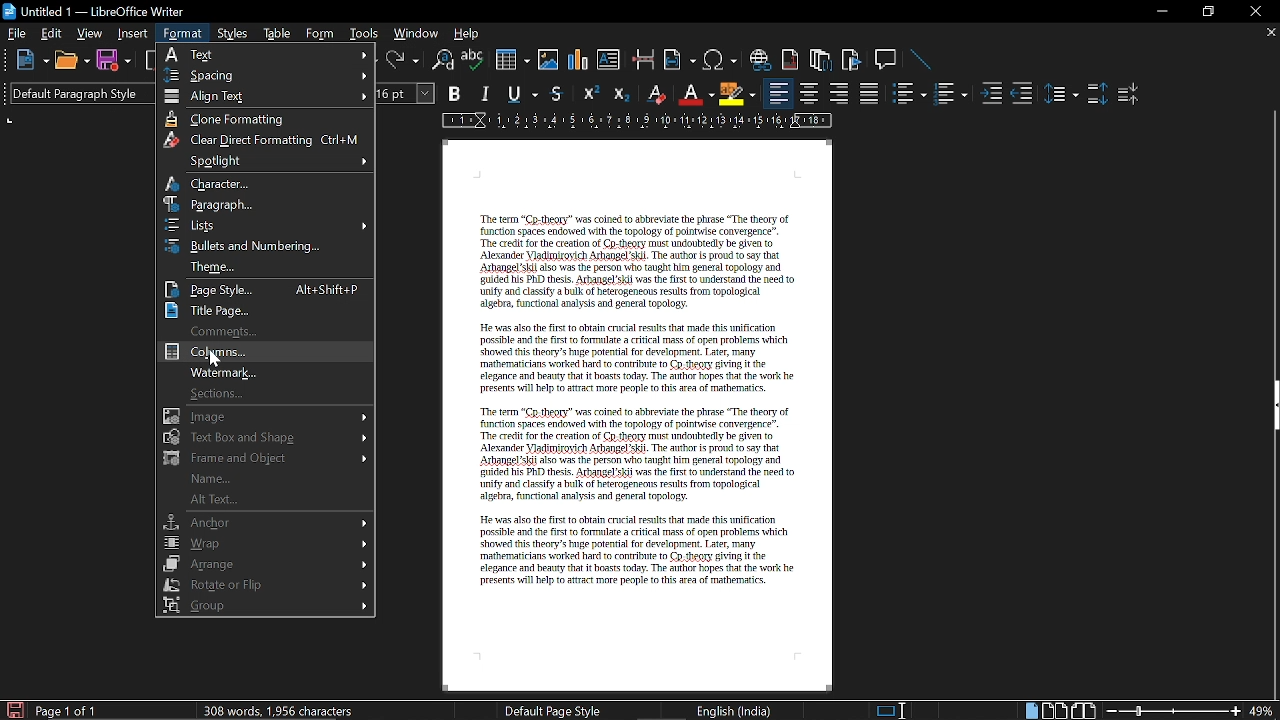 The height and width of the screenshot is (720, 1280). I want to click on bullet and numbering, so click(269, 246).